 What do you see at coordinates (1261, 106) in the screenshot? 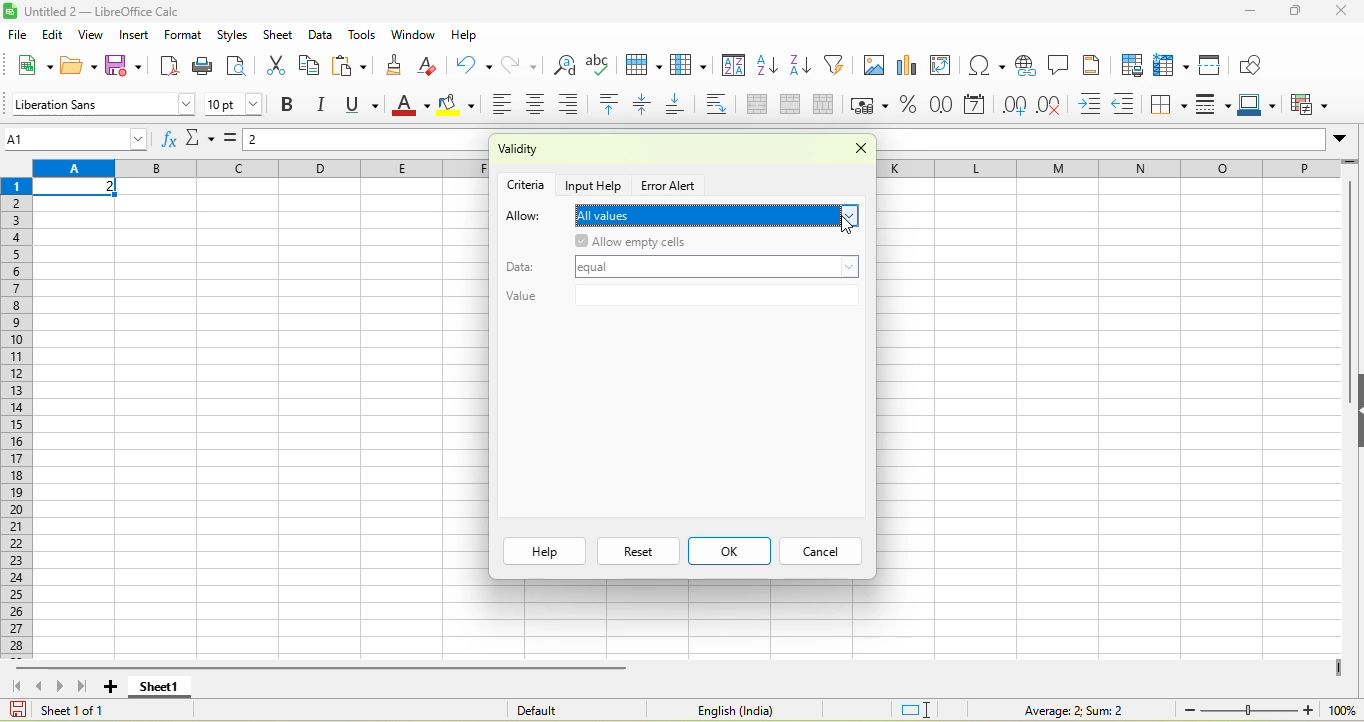
I see `border color` at bounding box center [1261, 106].